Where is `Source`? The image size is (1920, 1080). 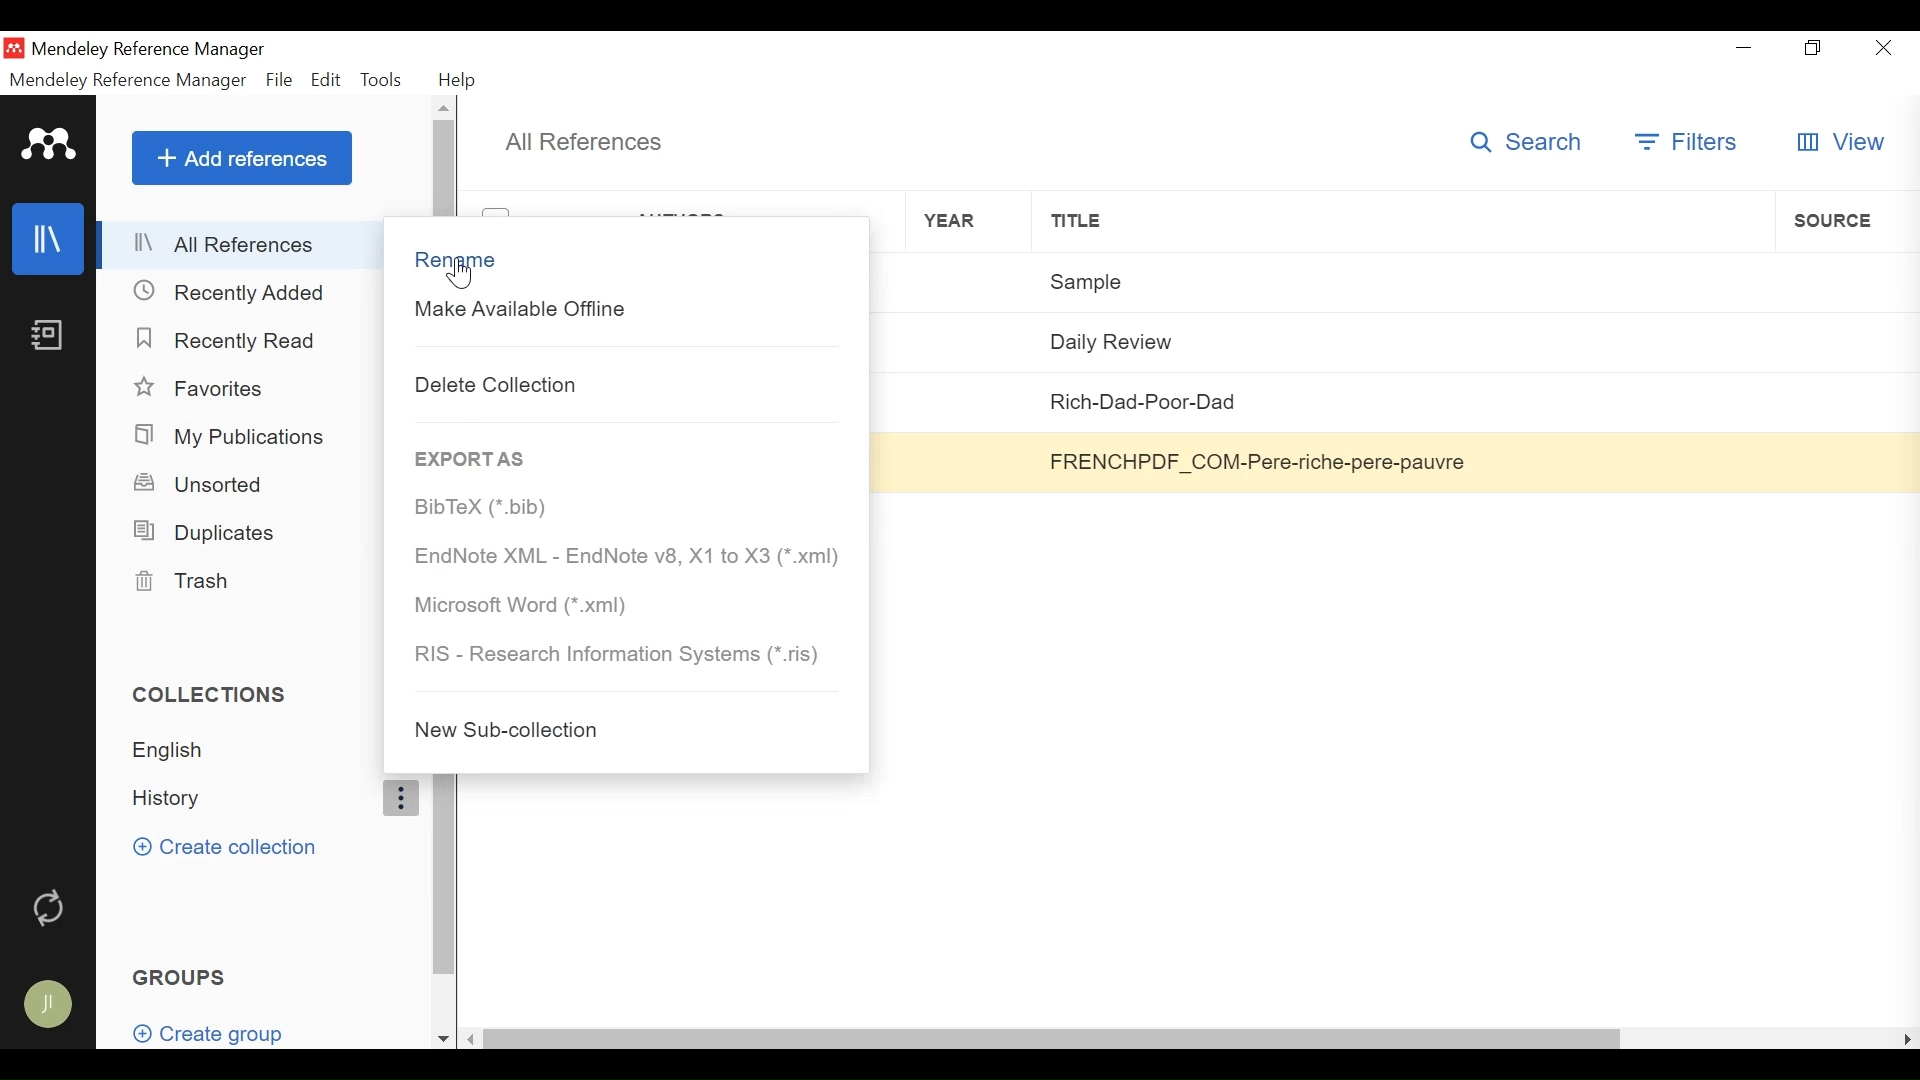
Source is located at coordinates (1841, 339).